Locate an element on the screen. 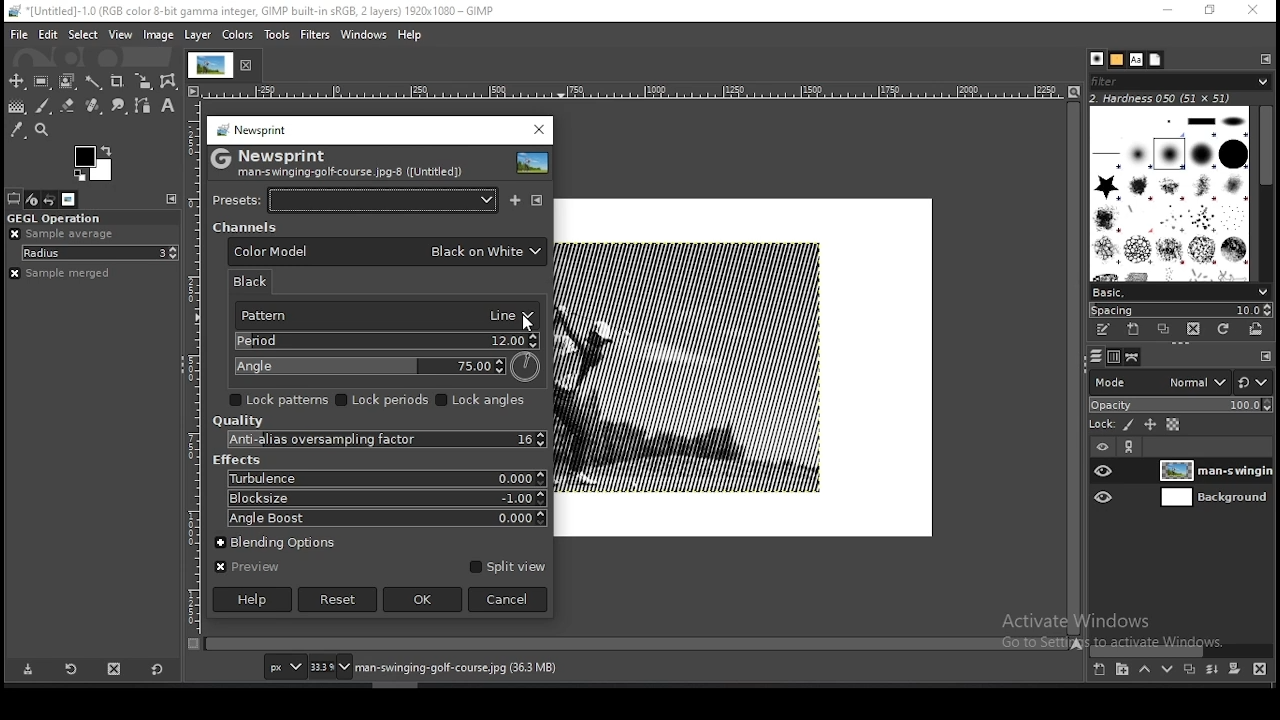 The height and width of the screenshot is (720, 1280). blending options is located at coordinates (286, 540).